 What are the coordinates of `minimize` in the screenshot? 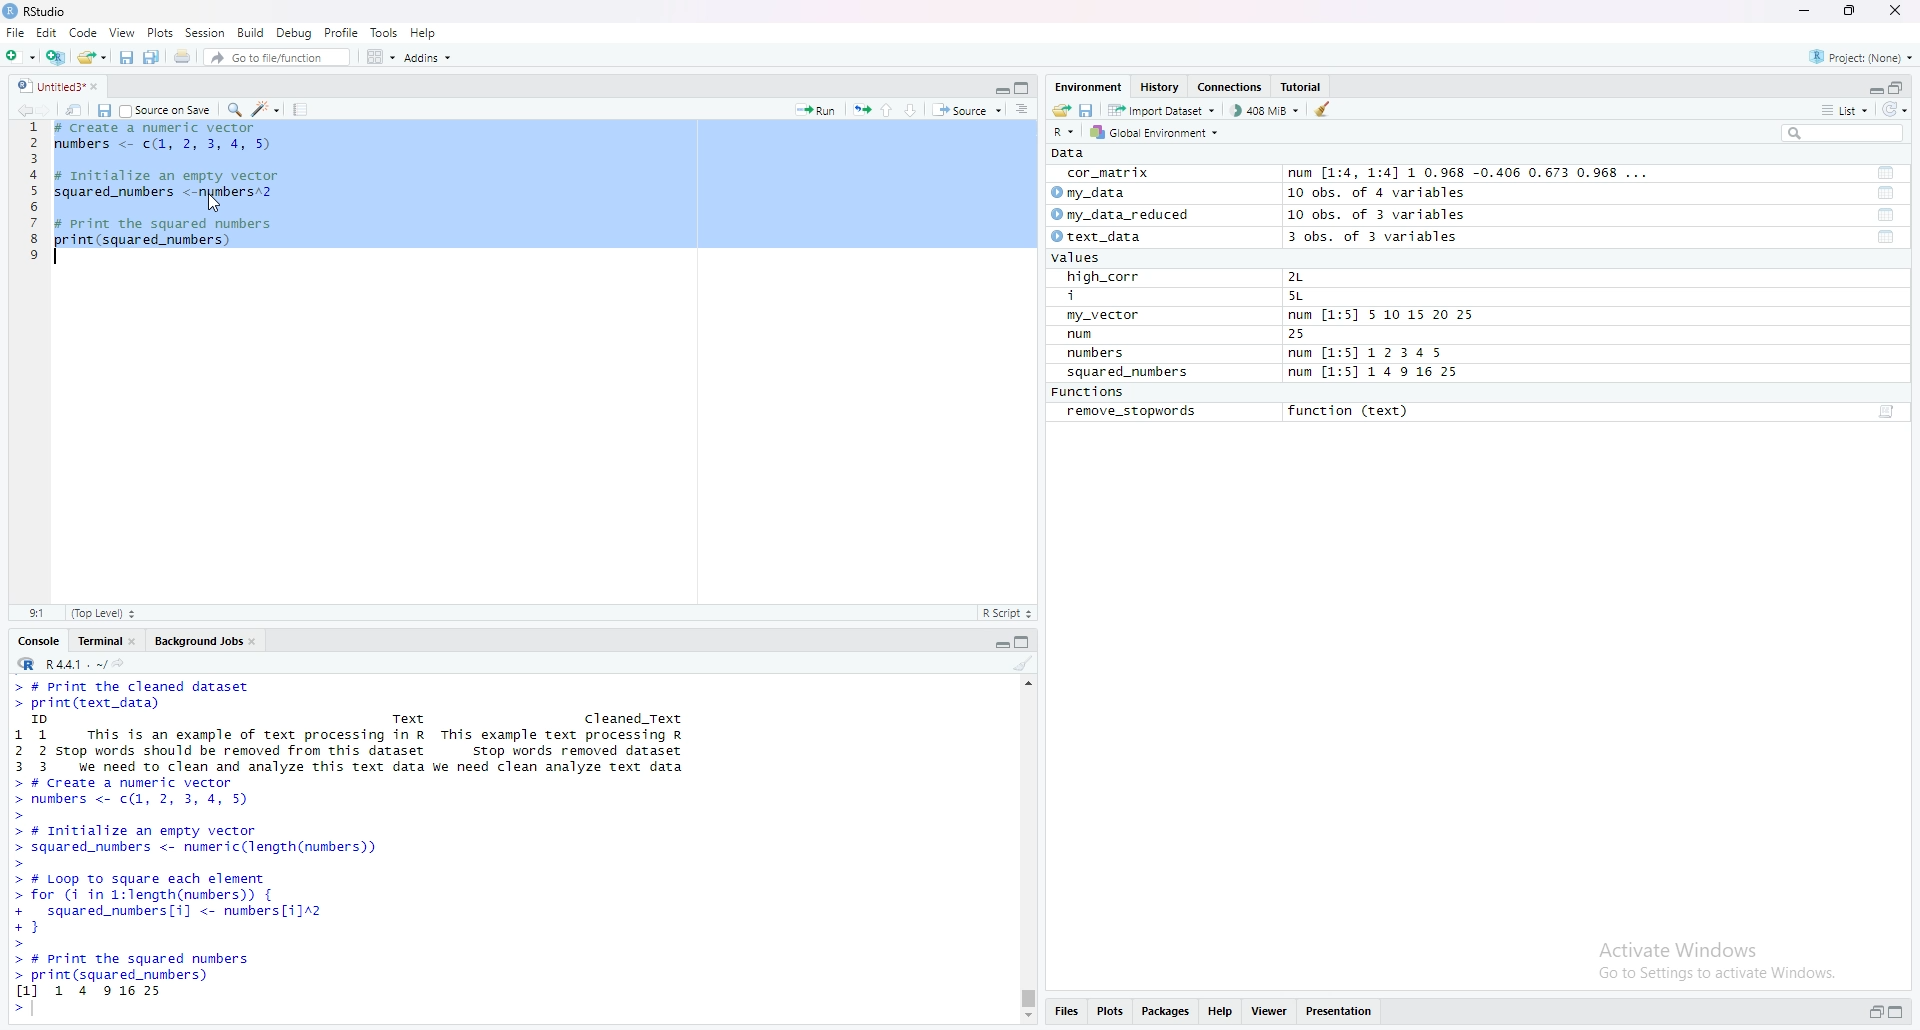 It's located at (1803, 11).